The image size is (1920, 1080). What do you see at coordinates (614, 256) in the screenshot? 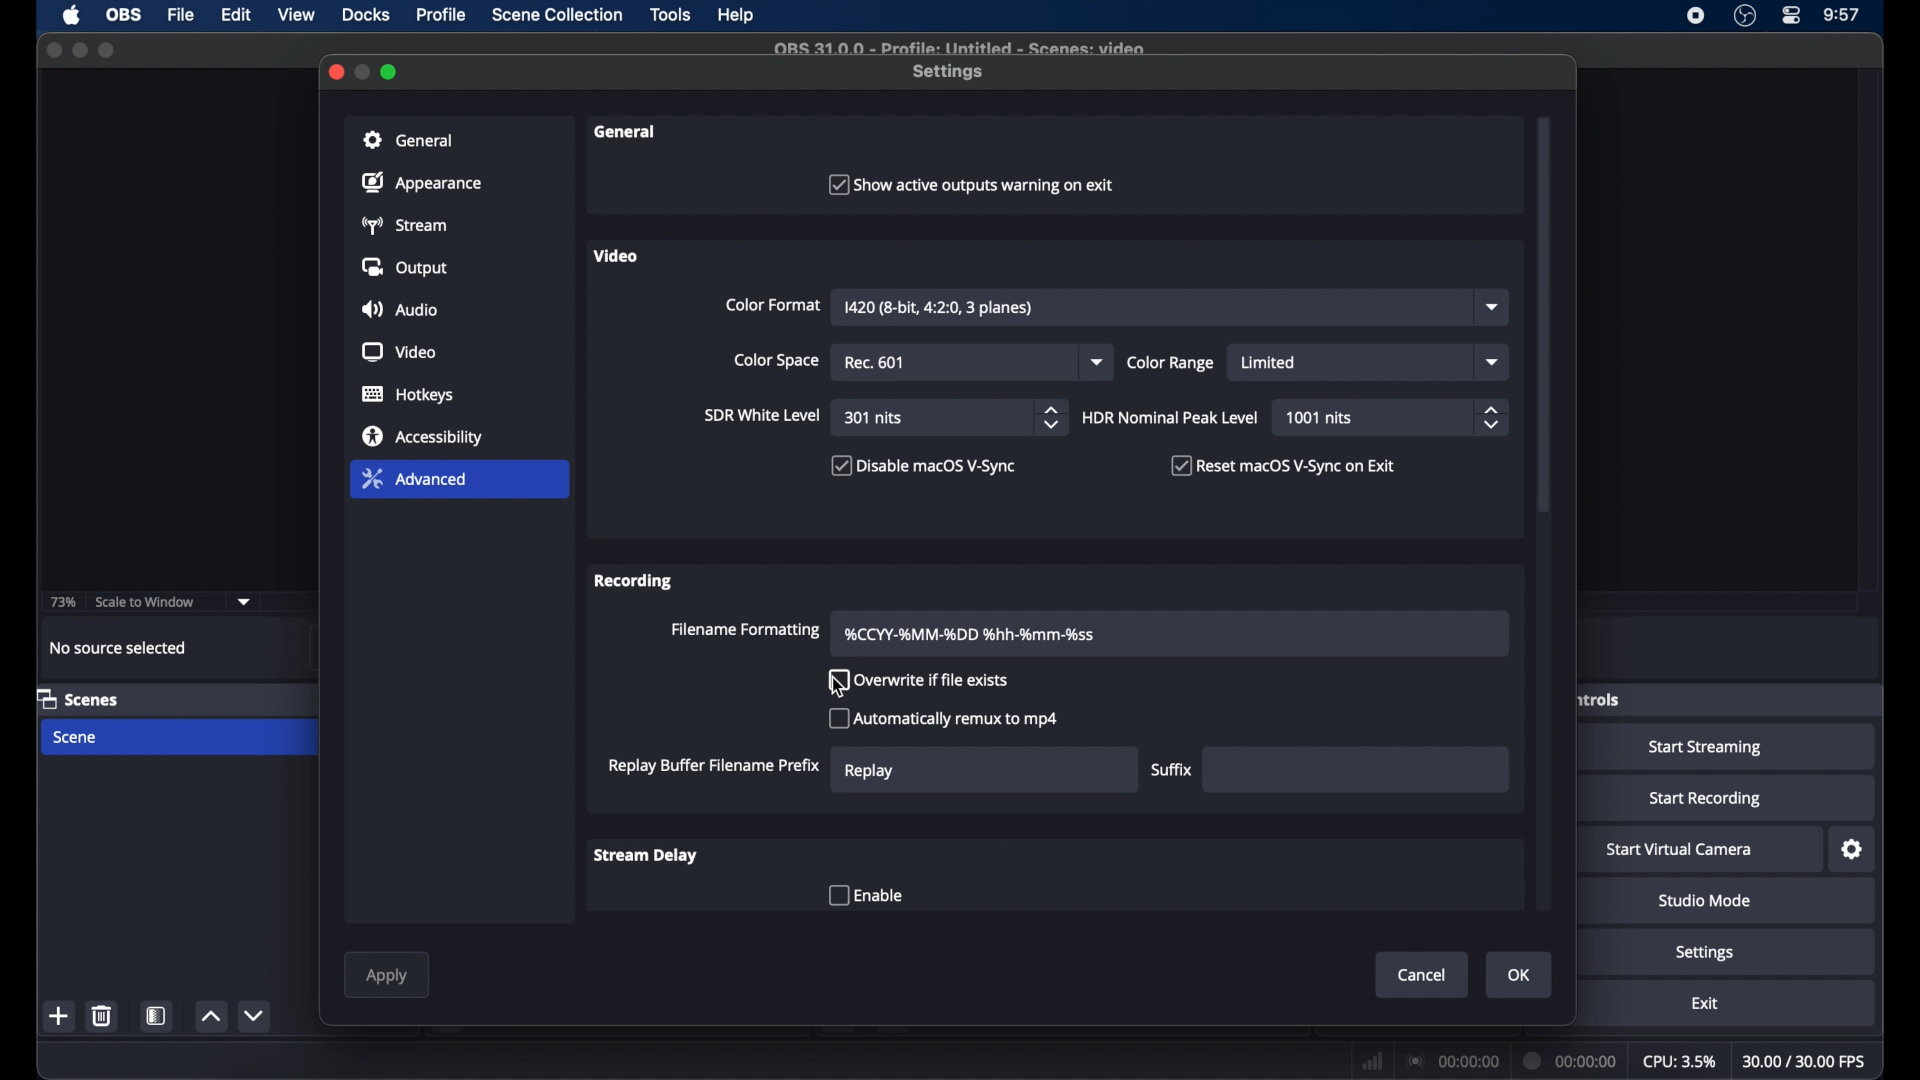
I see `video` at bounding box center [614, 256].